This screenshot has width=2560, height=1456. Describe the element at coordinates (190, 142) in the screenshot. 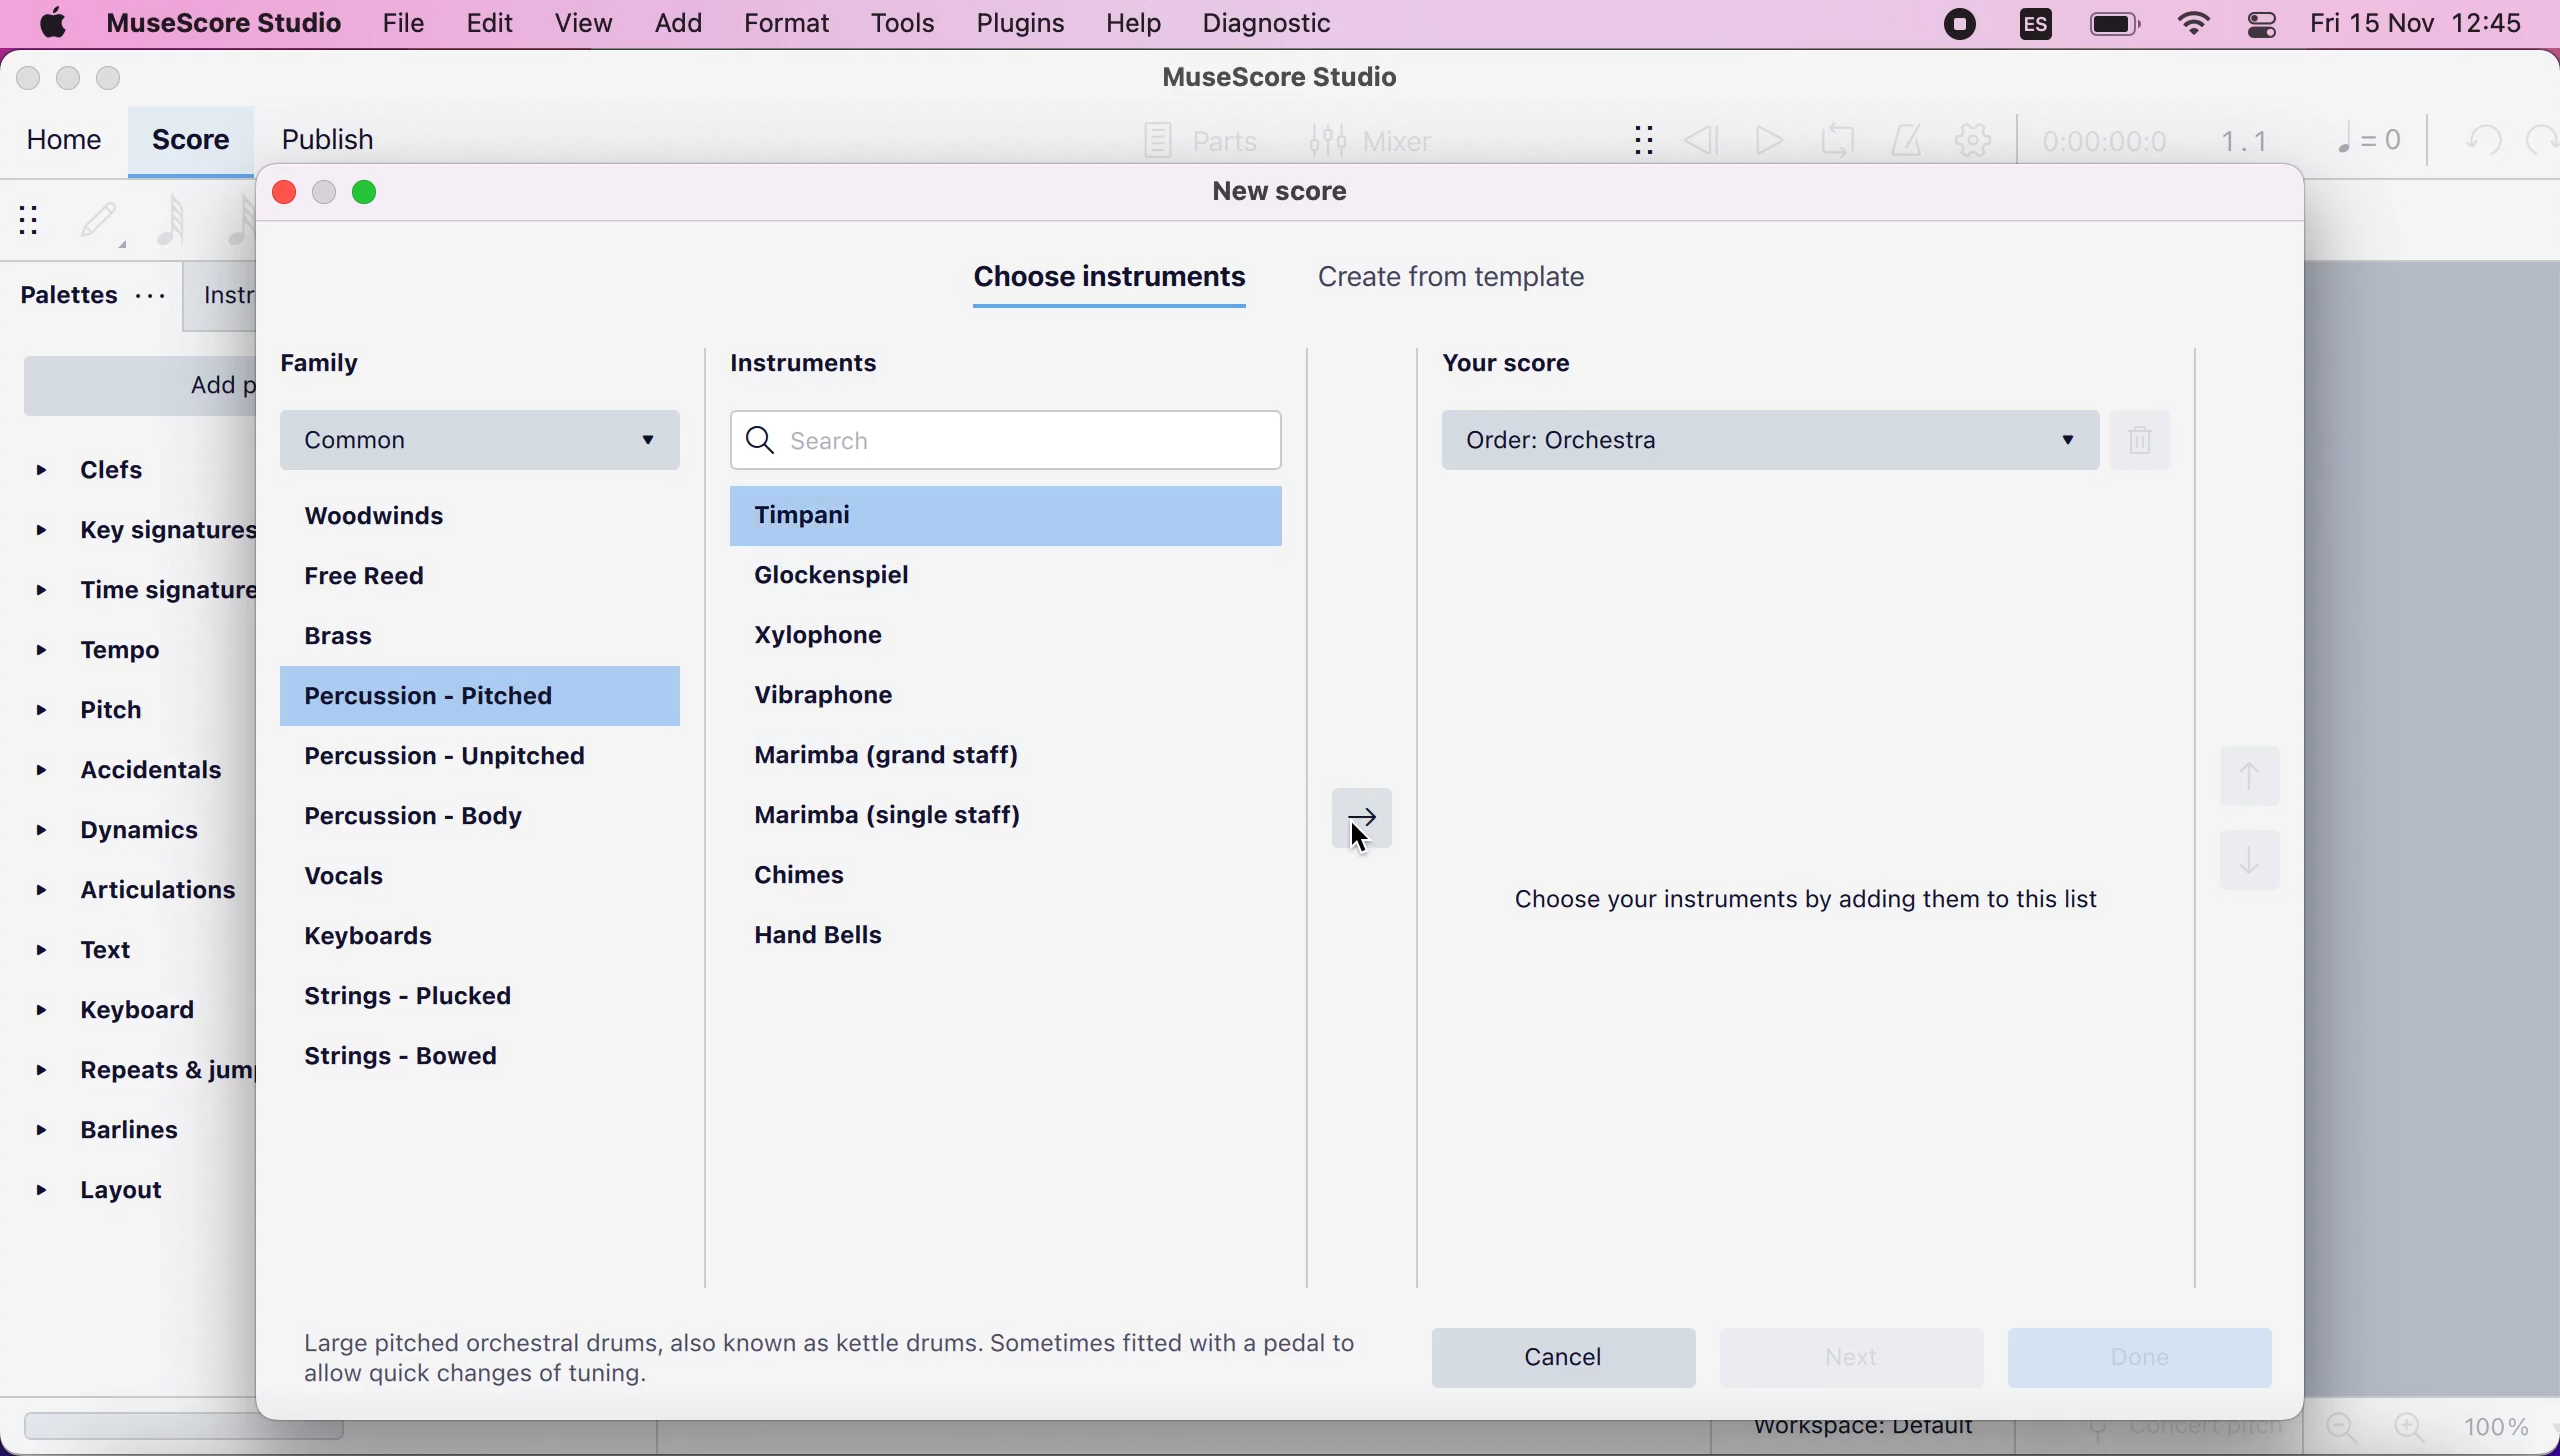

I see `score` at that location.